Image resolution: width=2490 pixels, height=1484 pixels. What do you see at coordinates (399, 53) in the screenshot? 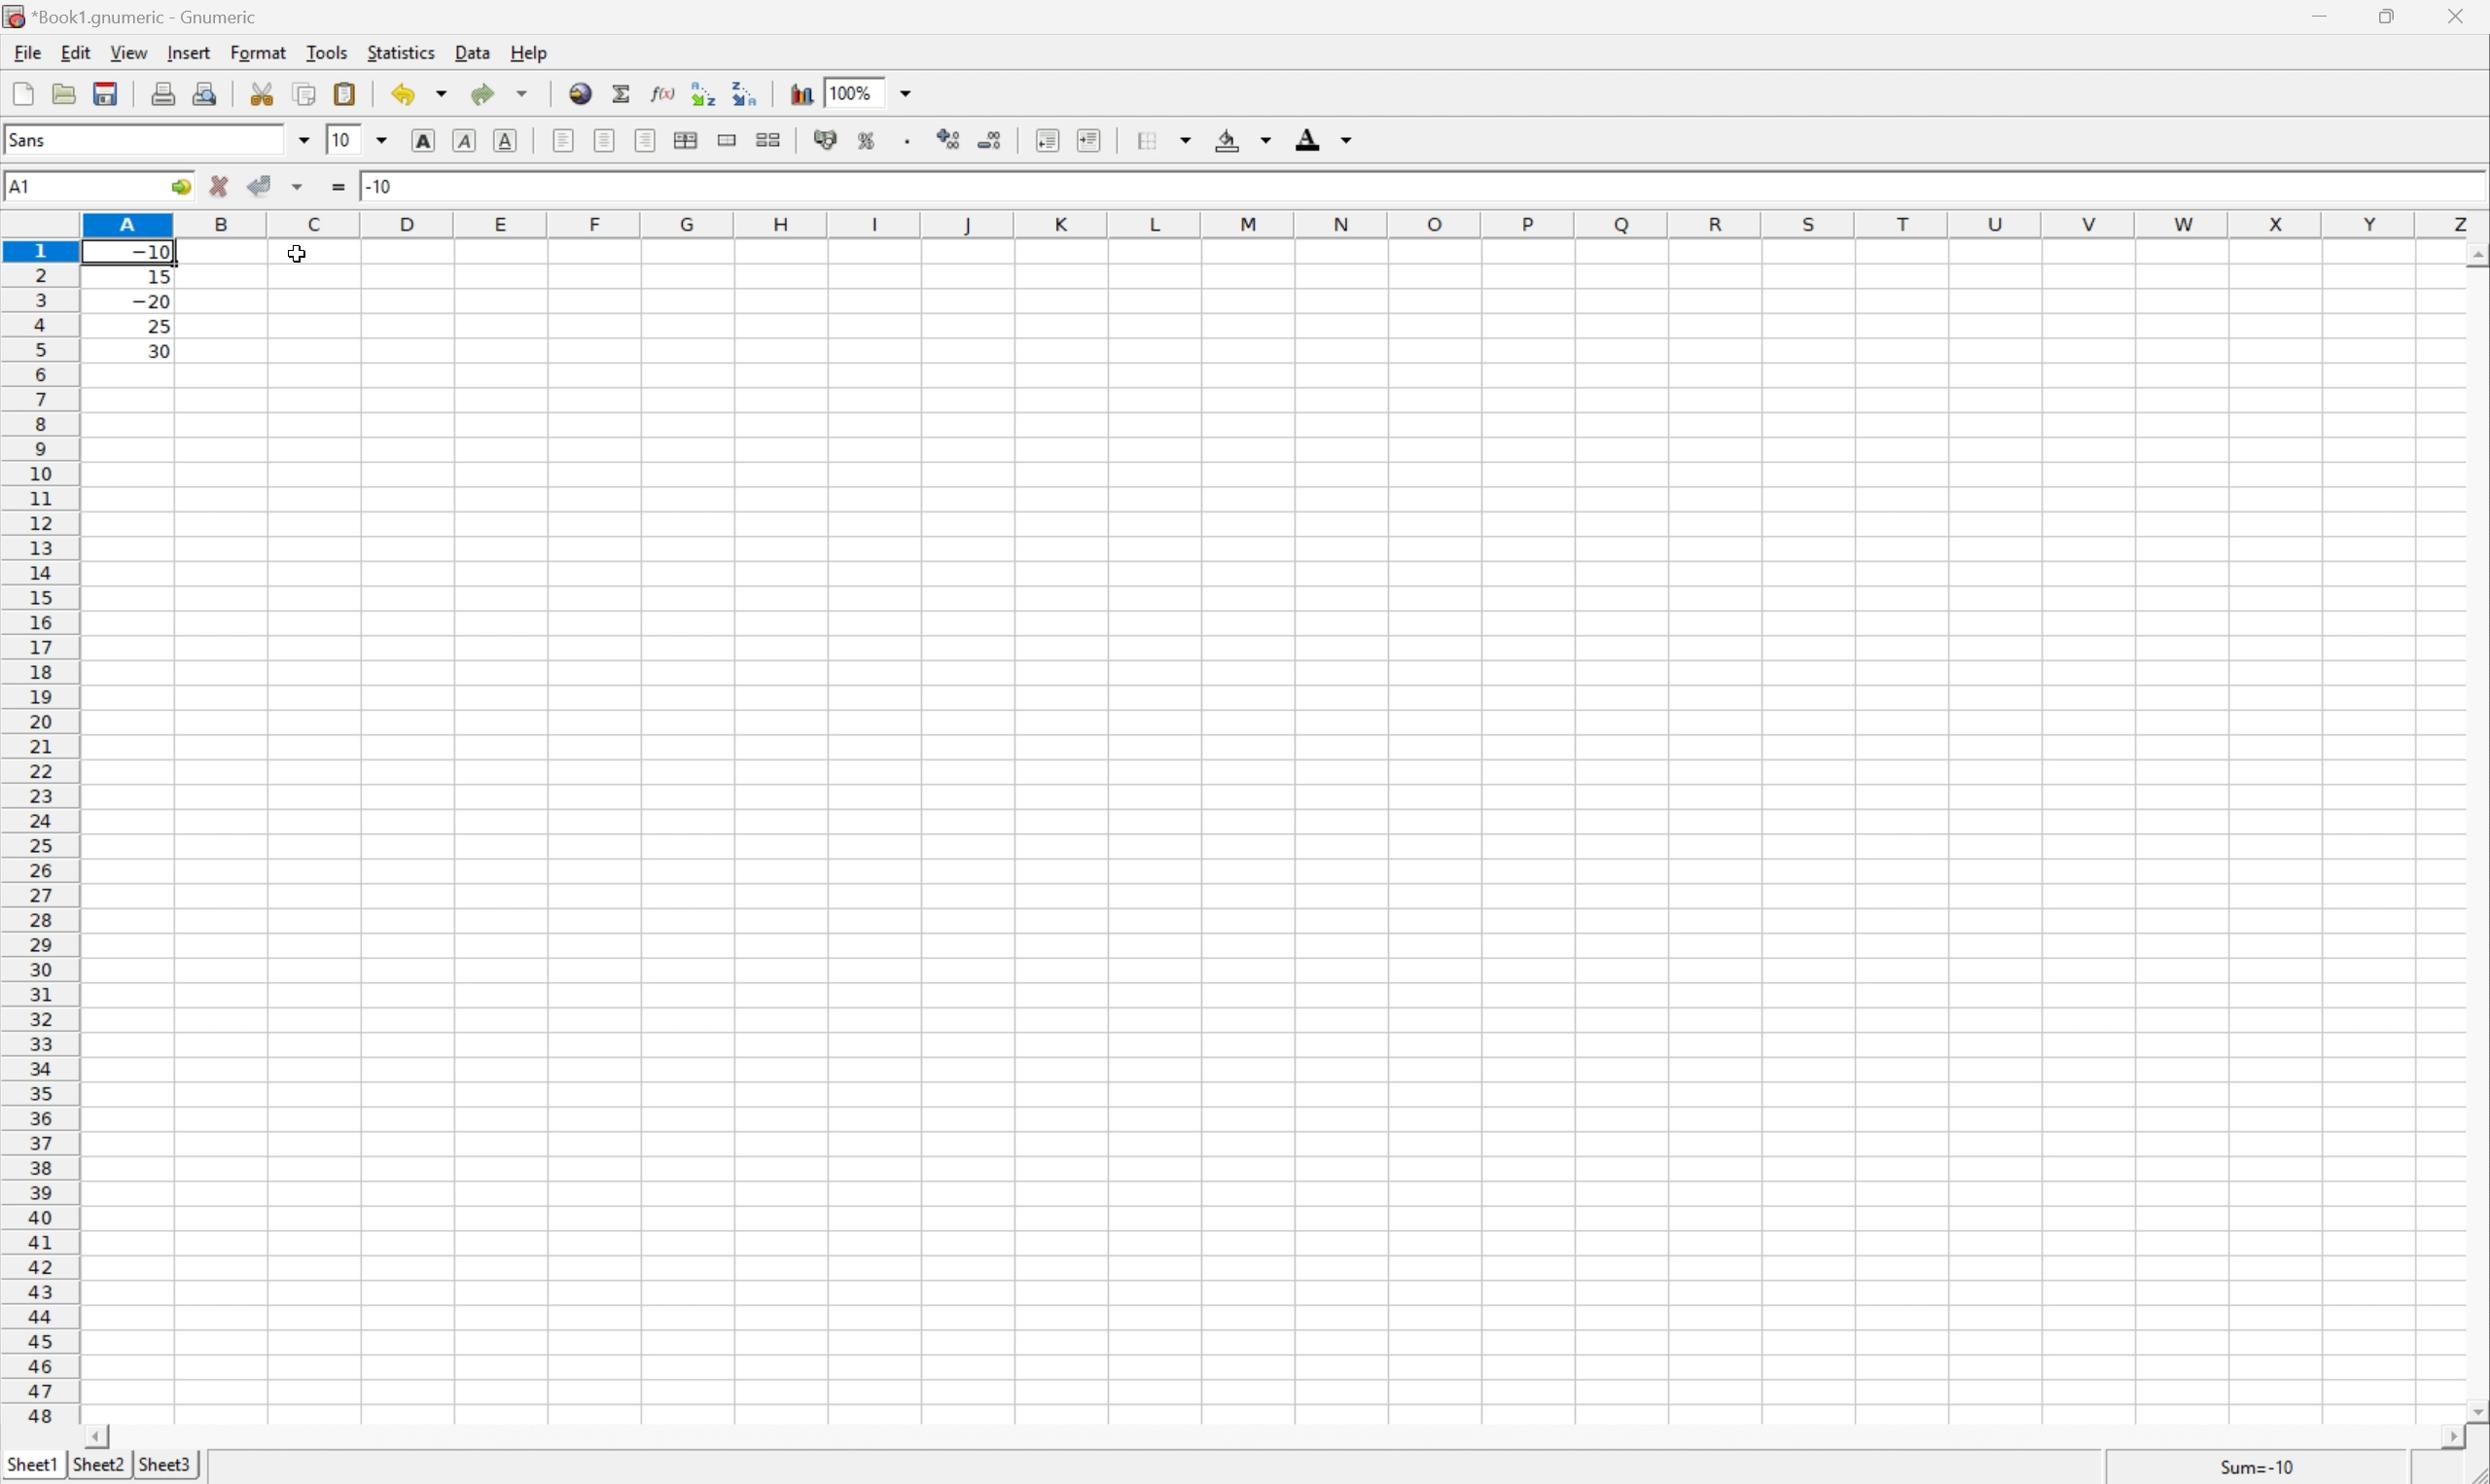
I see `Statistics` at bounding box center [399, 53].